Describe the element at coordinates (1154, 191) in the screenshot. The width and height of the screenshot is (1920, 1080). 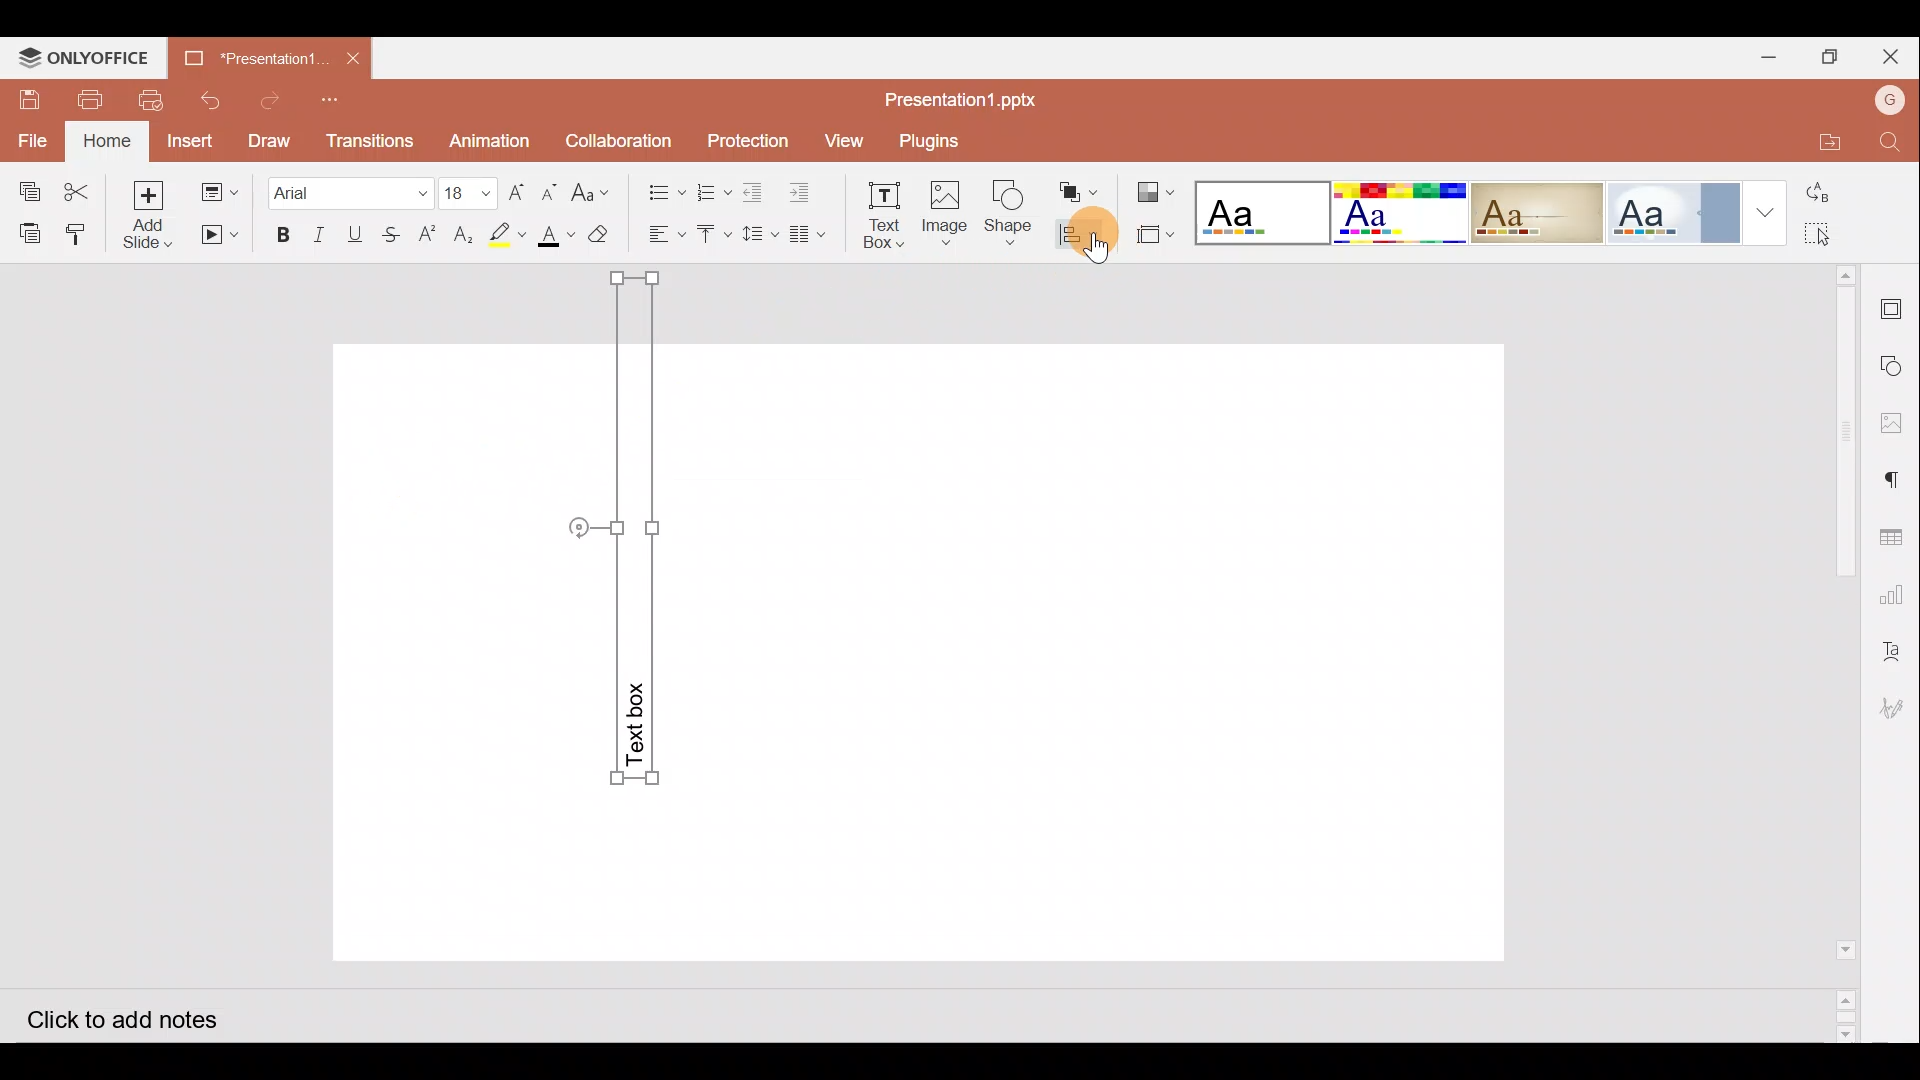
I see `Change color theme` at that location.